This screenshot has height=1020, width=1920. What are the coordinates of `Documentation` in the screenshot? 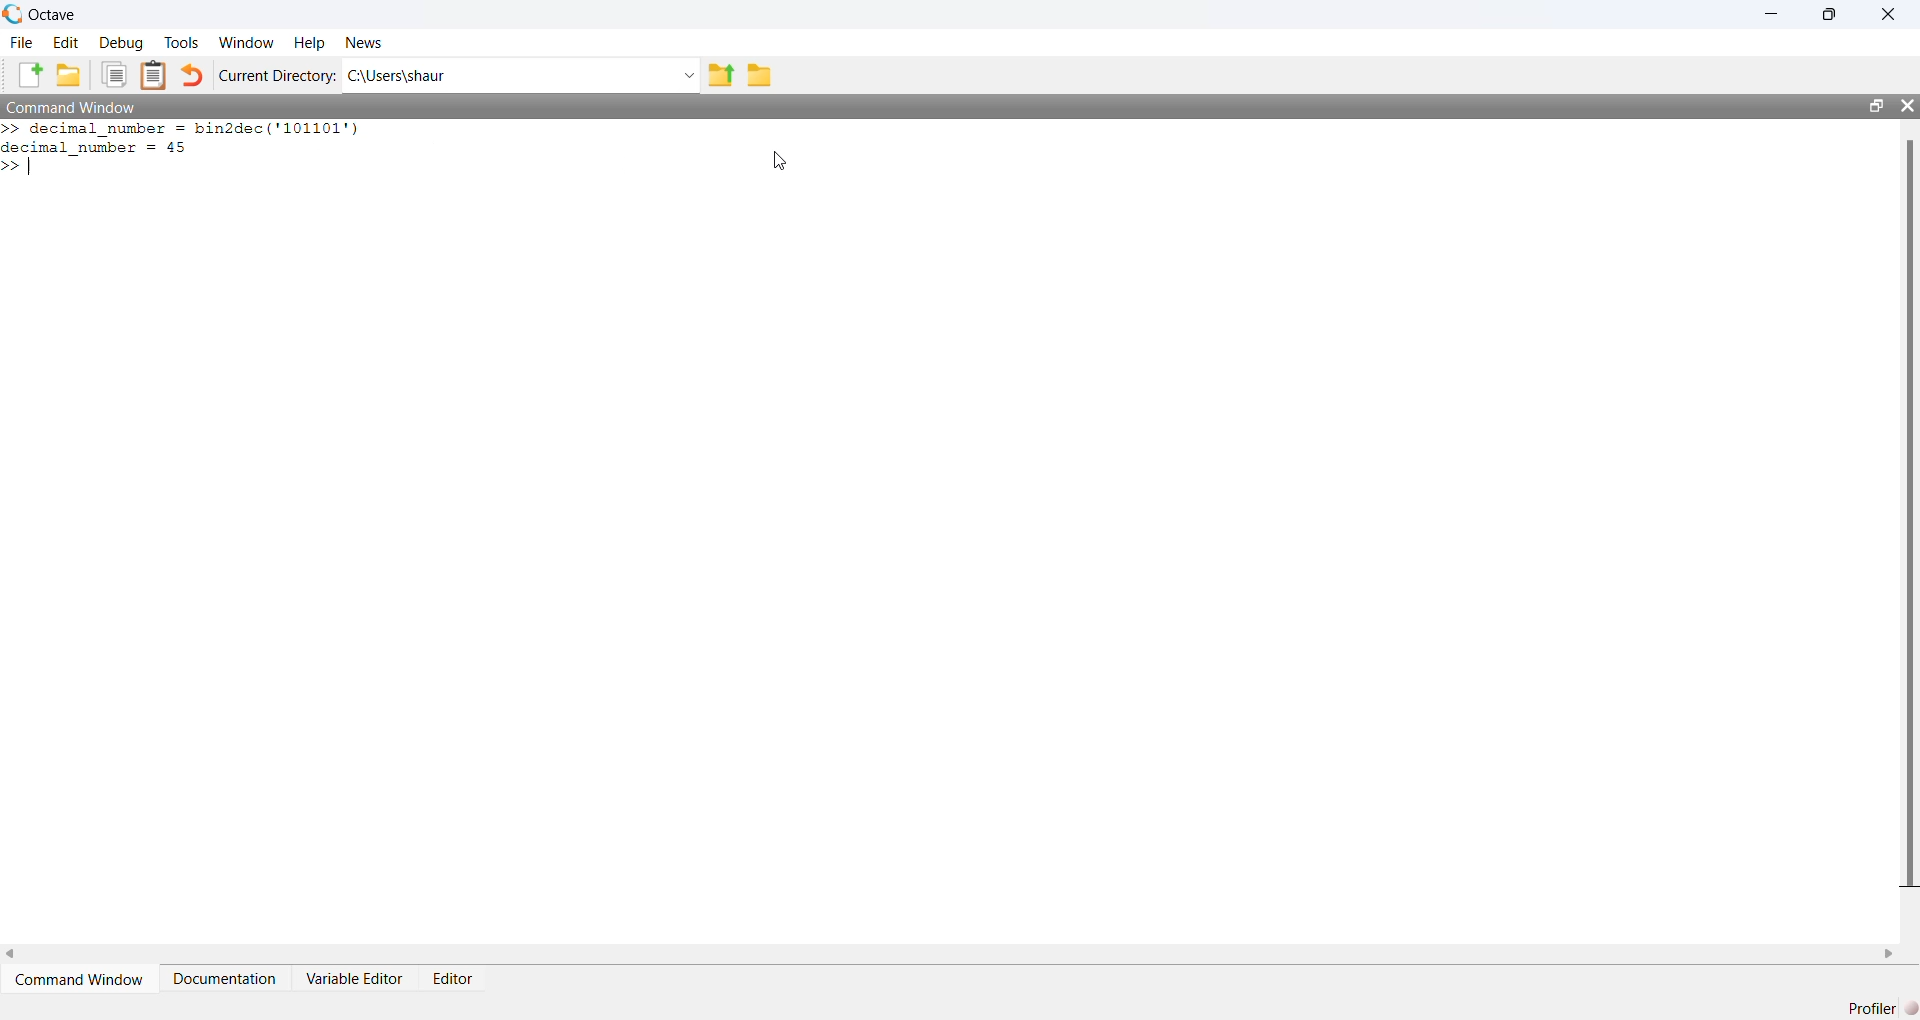 It's located at (225, 979).